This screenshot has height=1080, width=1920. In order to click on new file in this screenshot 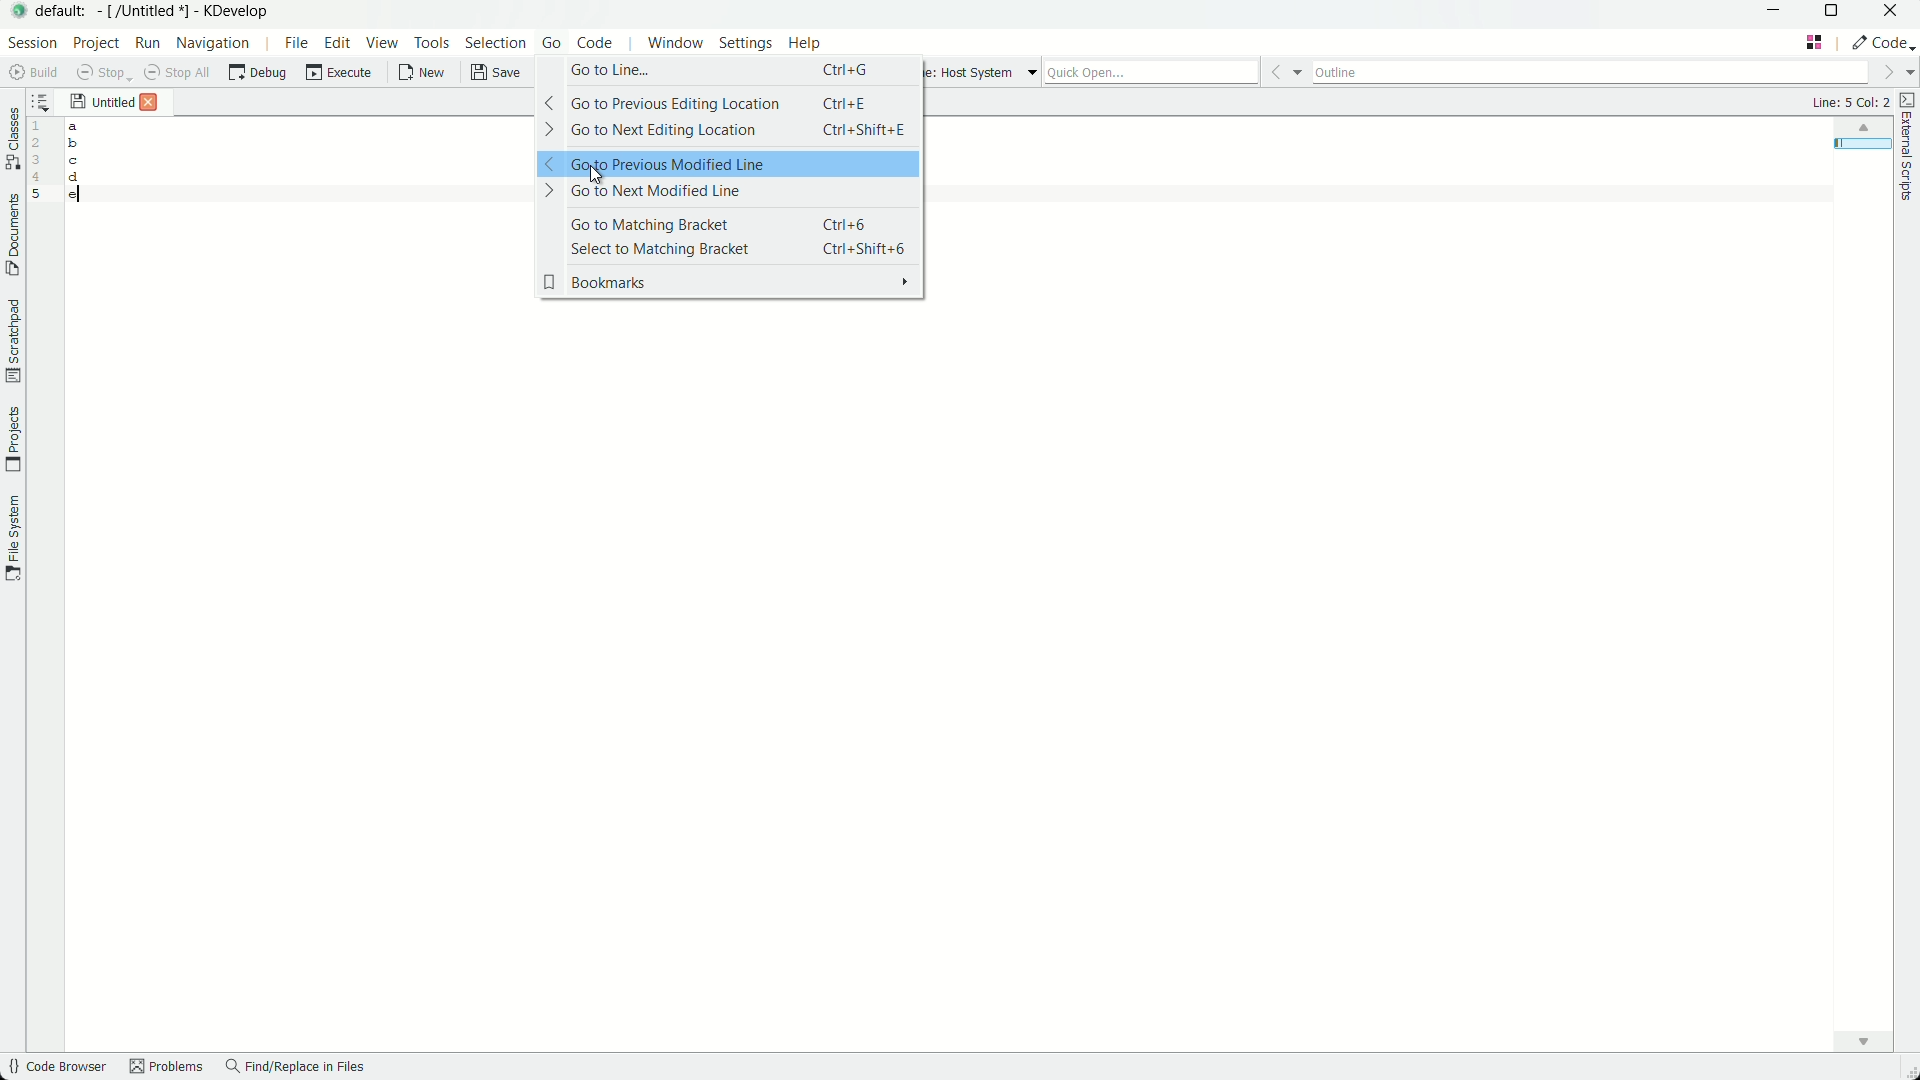, I will do `click(418, 76)`.